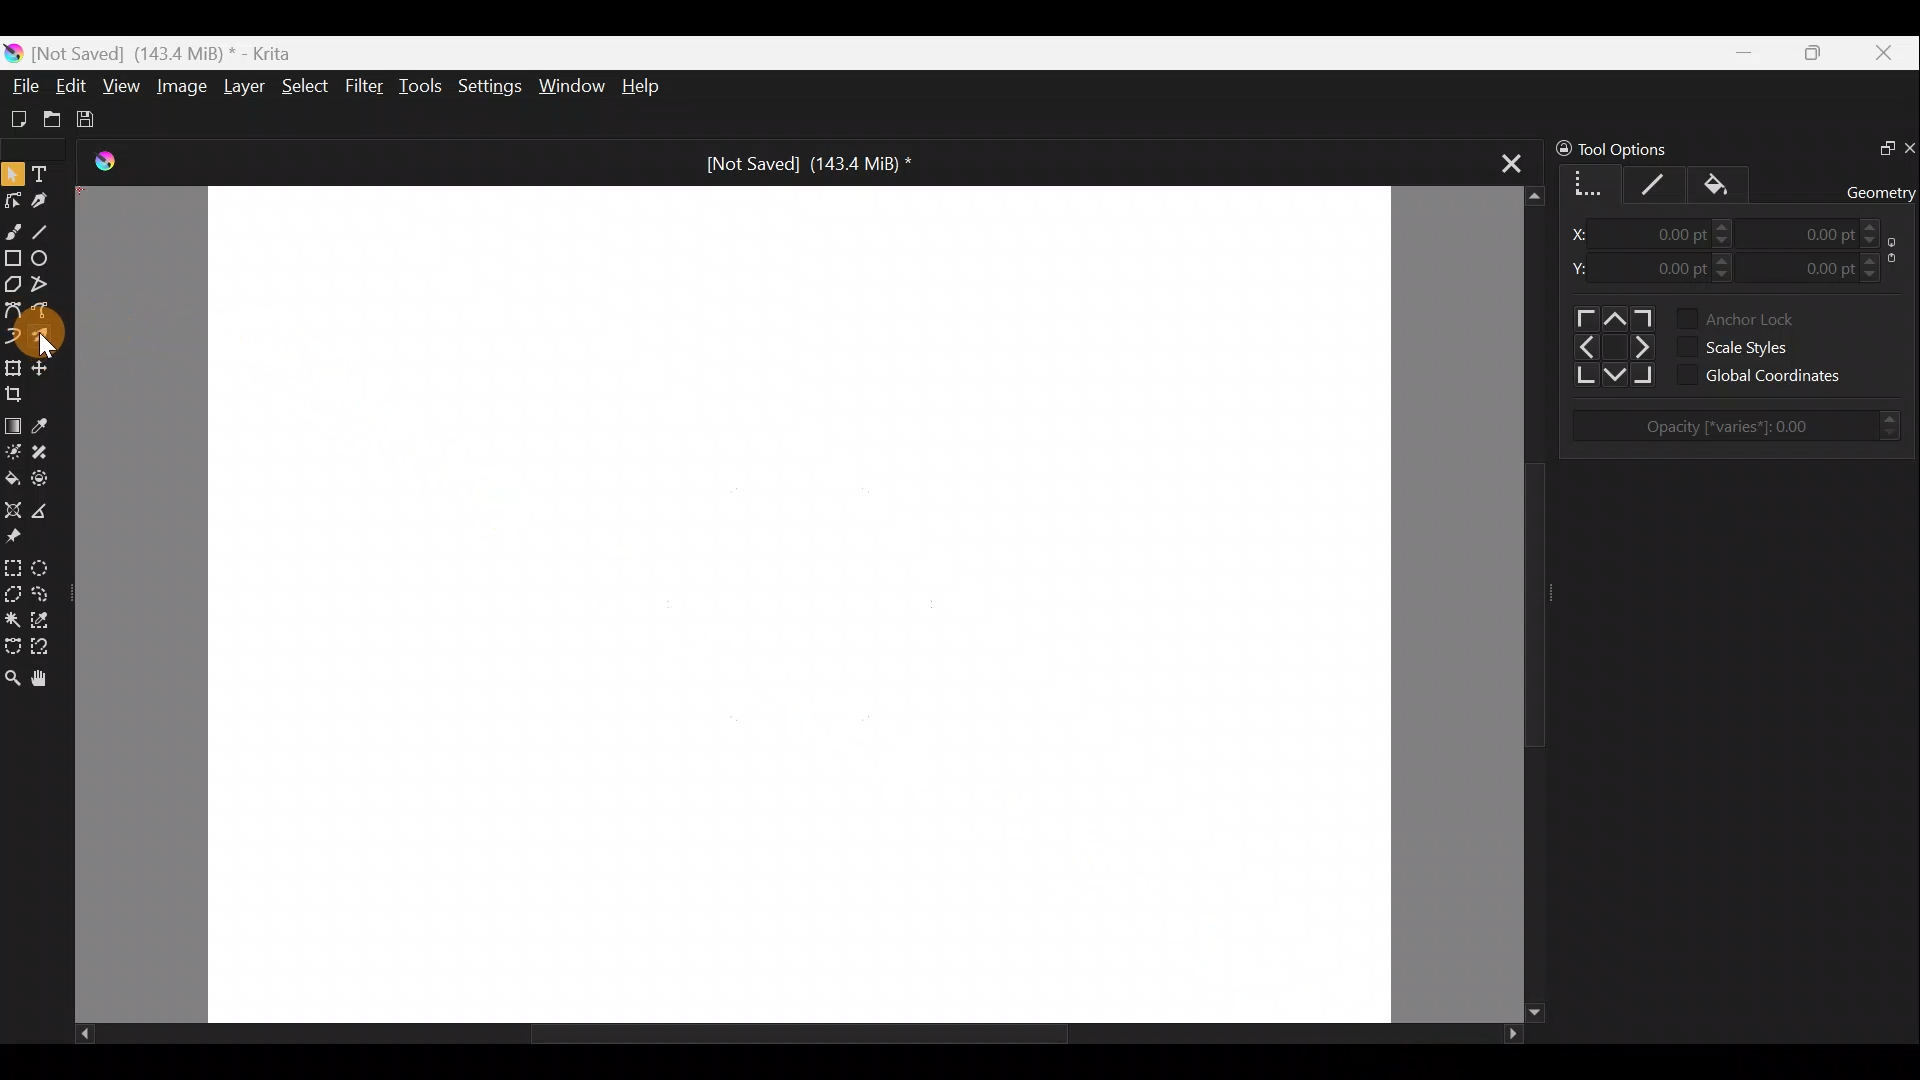 This screenshot has height=1080, width=1920. What do you see at coordinates (1726, 242) in the screenshot?
I see `Decrease` at bounding box center [1726, 242].